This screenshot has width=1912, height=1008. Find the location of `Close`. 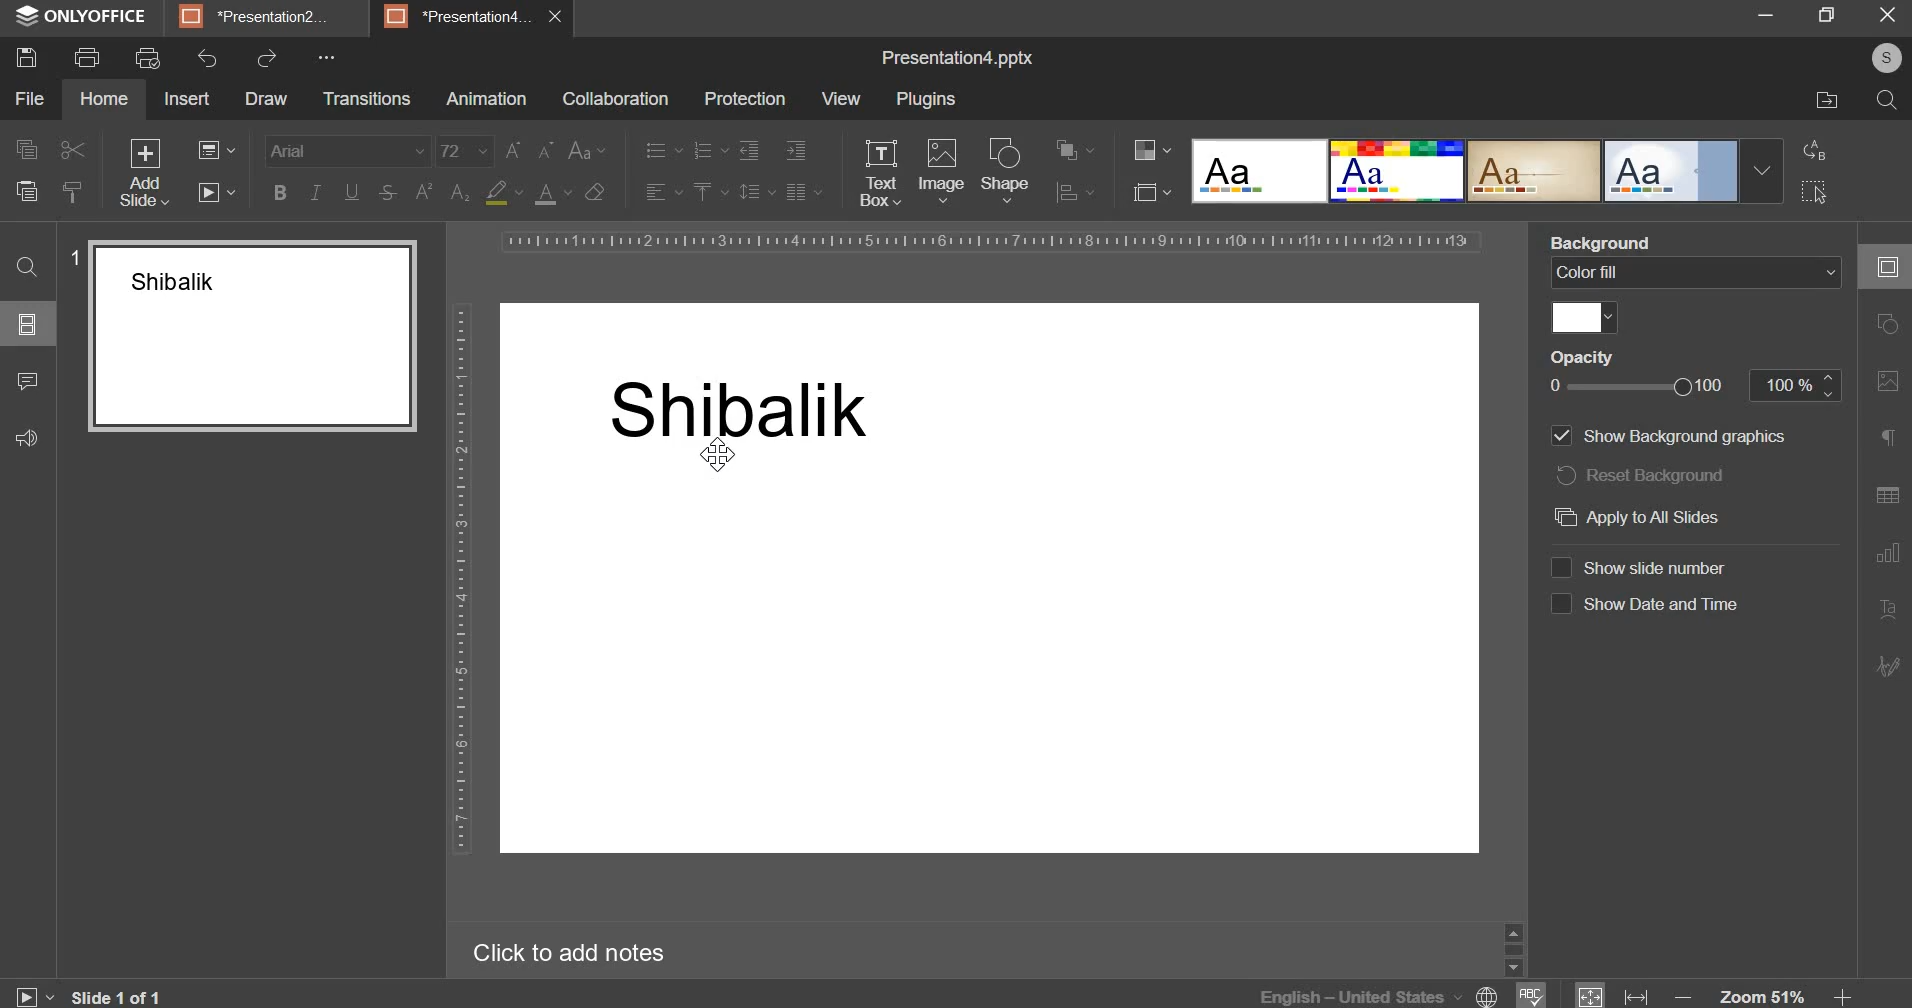

Close is located at coordinates (1889, 16).